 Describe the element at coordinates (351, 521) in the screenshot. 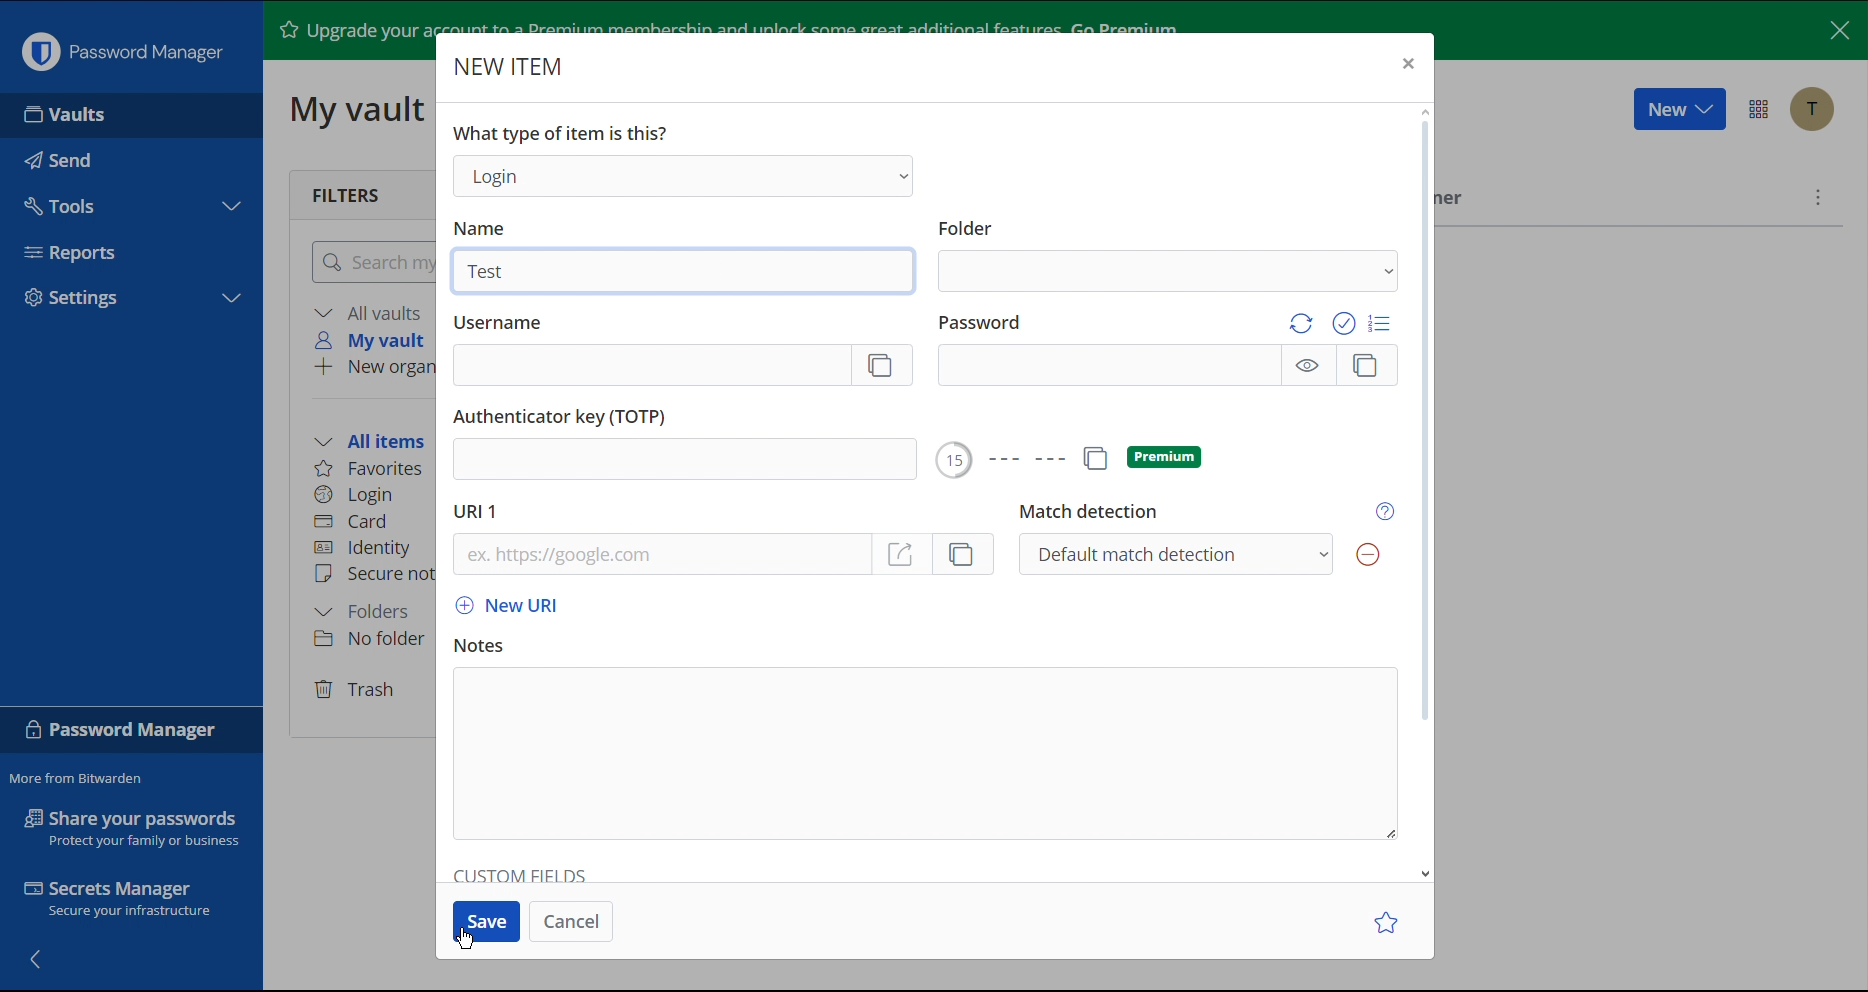

I see `Card` at that location.